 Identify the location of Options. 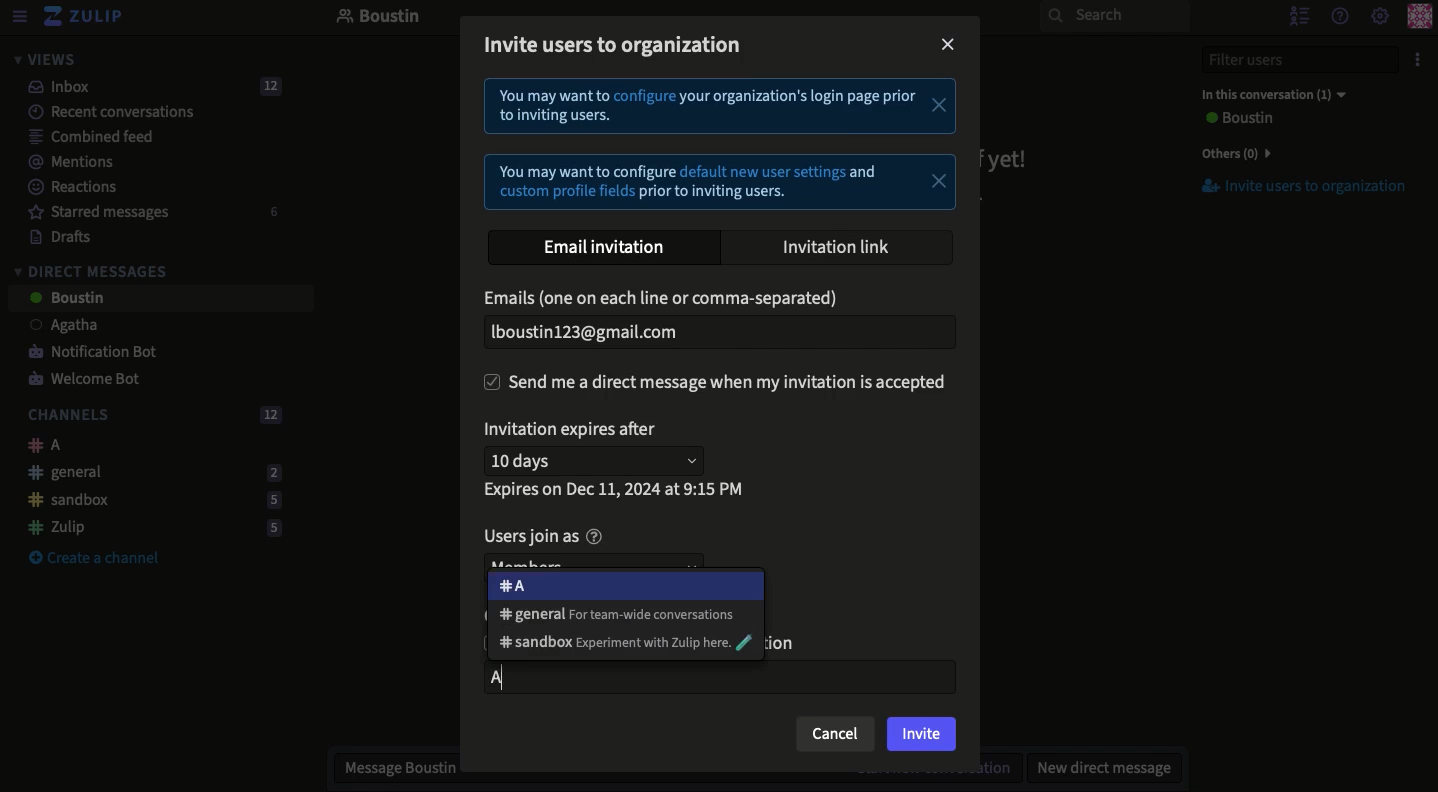
(1415, 60).